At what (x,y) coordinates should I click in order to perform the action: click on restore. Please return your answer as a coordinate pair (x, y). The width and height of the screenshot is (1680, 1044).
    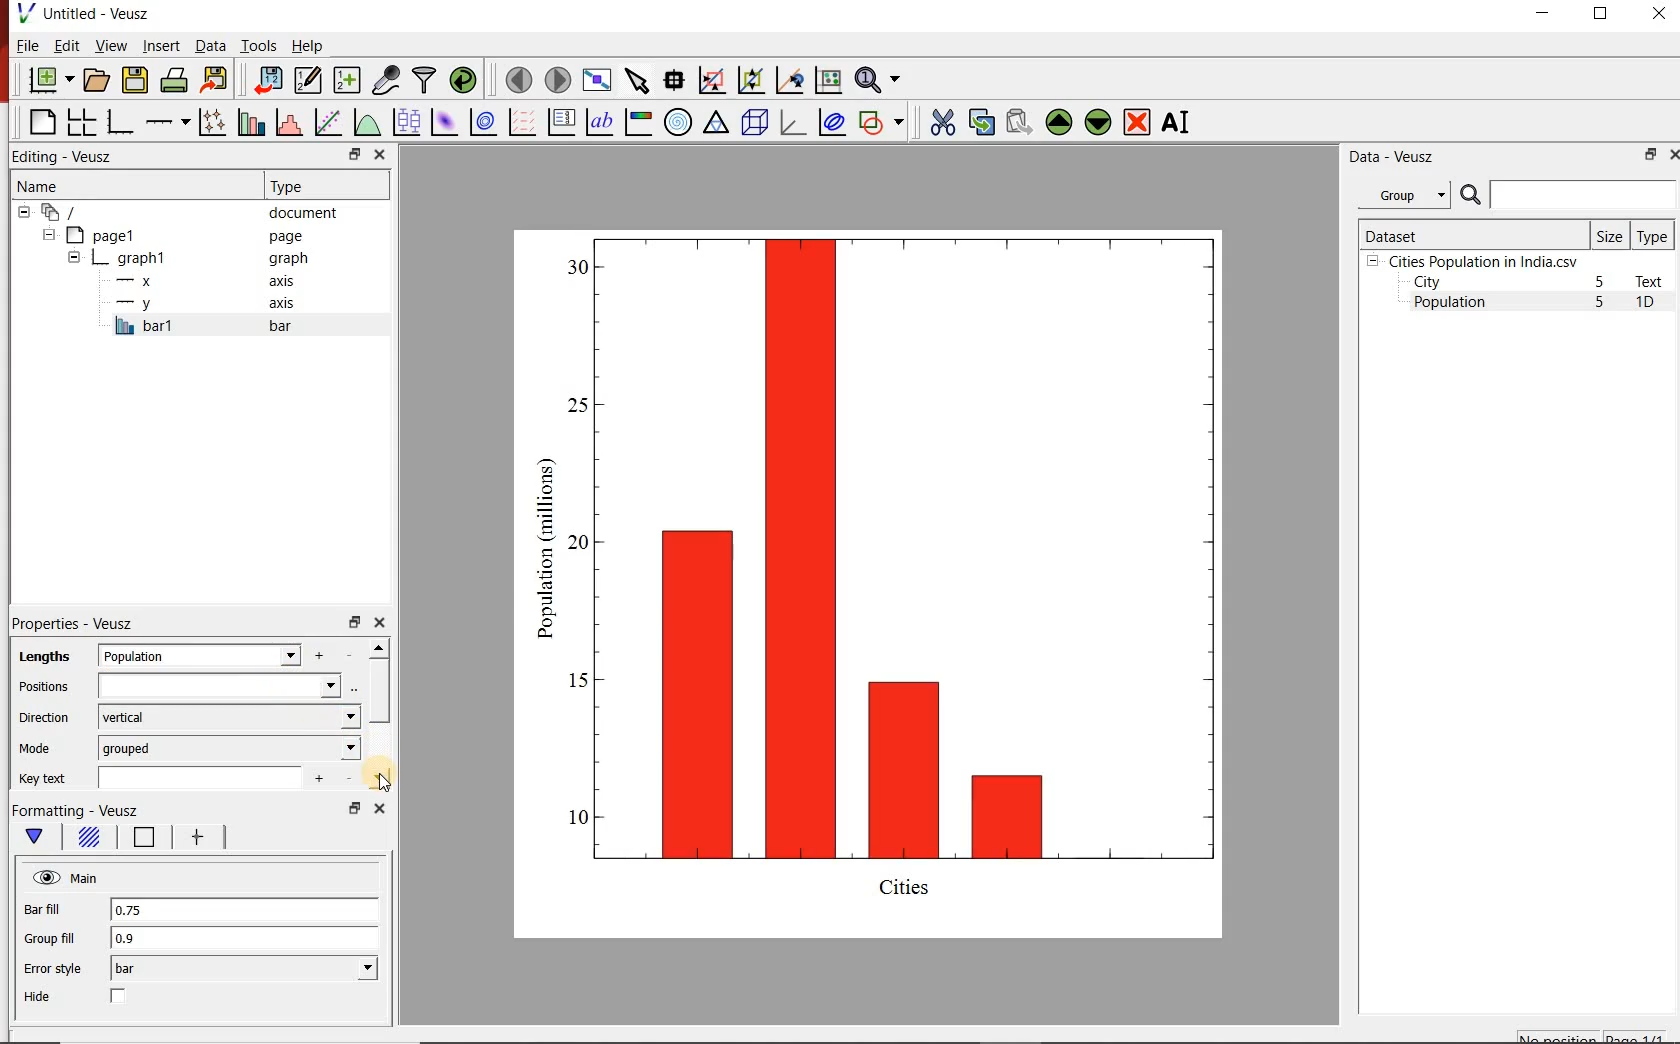
    Looking at the image, I should click on (353, 621).